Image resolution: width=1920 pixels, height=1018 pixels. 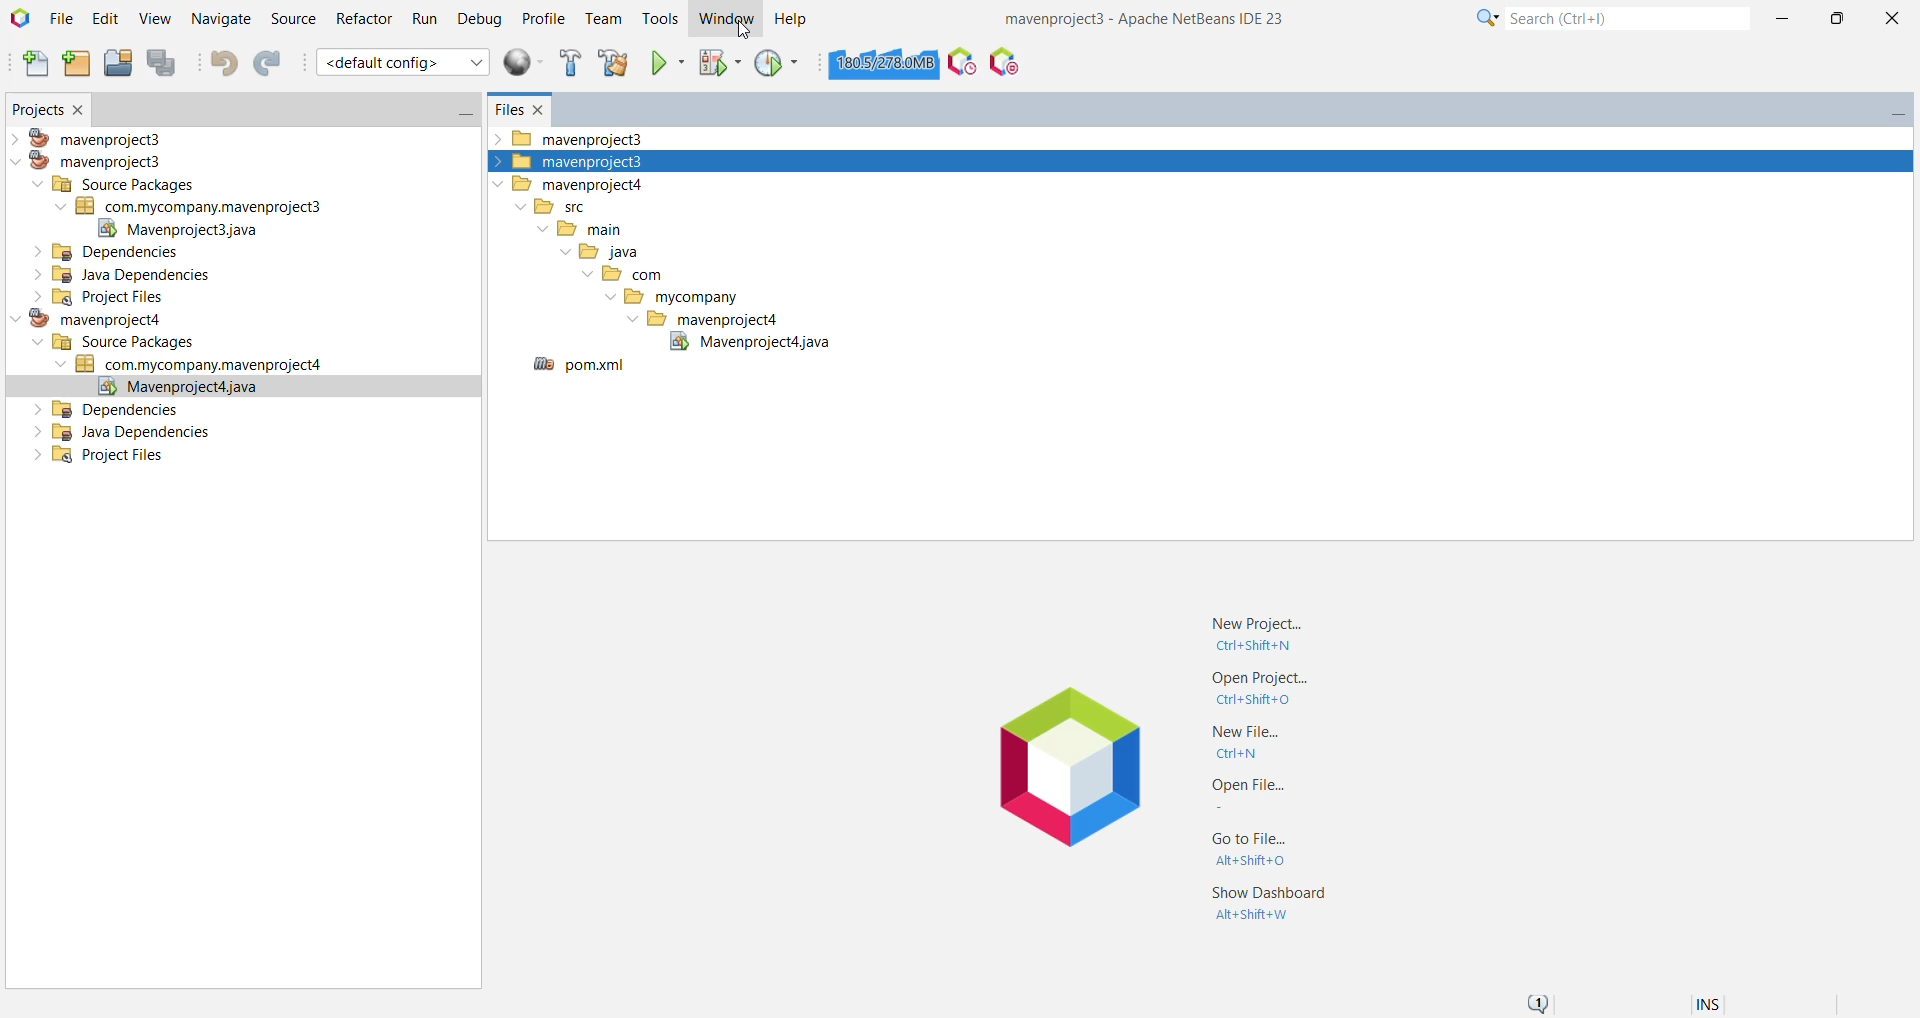 What do you see at coordinates (572, 162) in the screenshot?
I see `mavenproject3` at bounding box center [572, 162].